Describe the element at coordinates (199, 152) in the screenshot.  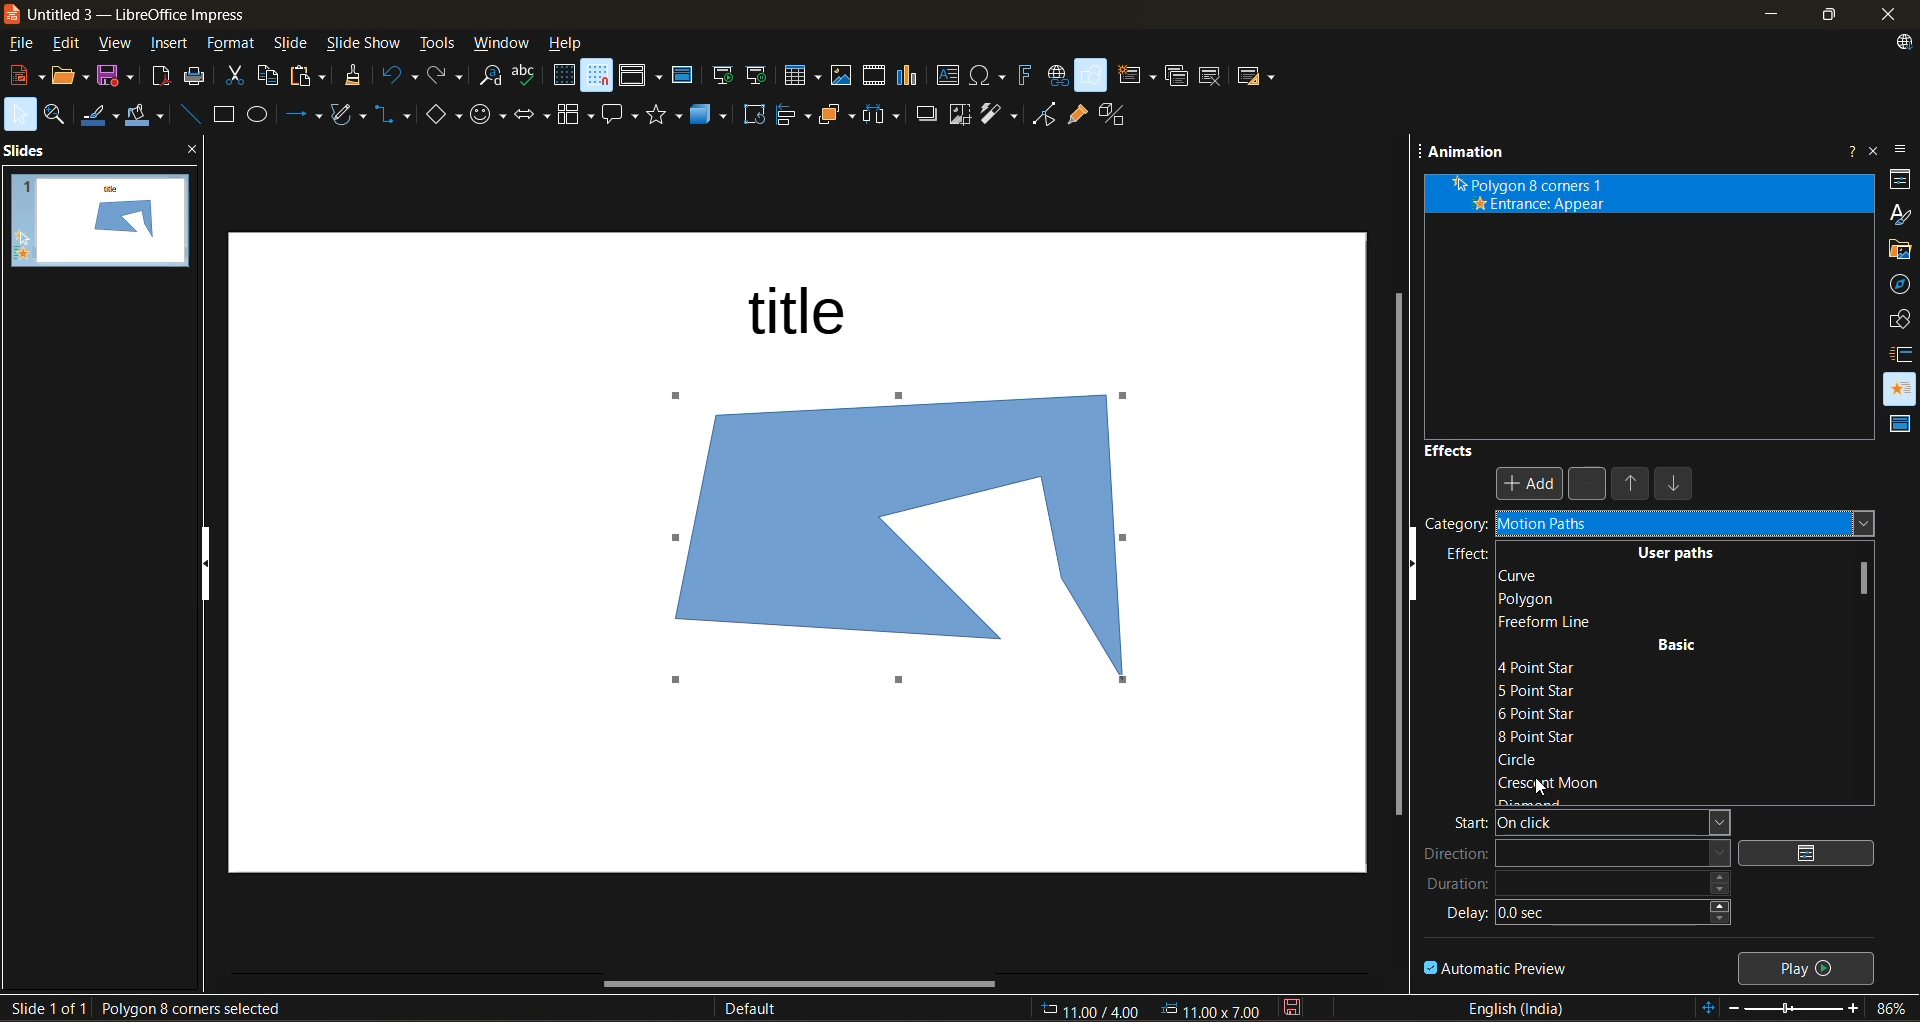
I see `close pane` at that location.